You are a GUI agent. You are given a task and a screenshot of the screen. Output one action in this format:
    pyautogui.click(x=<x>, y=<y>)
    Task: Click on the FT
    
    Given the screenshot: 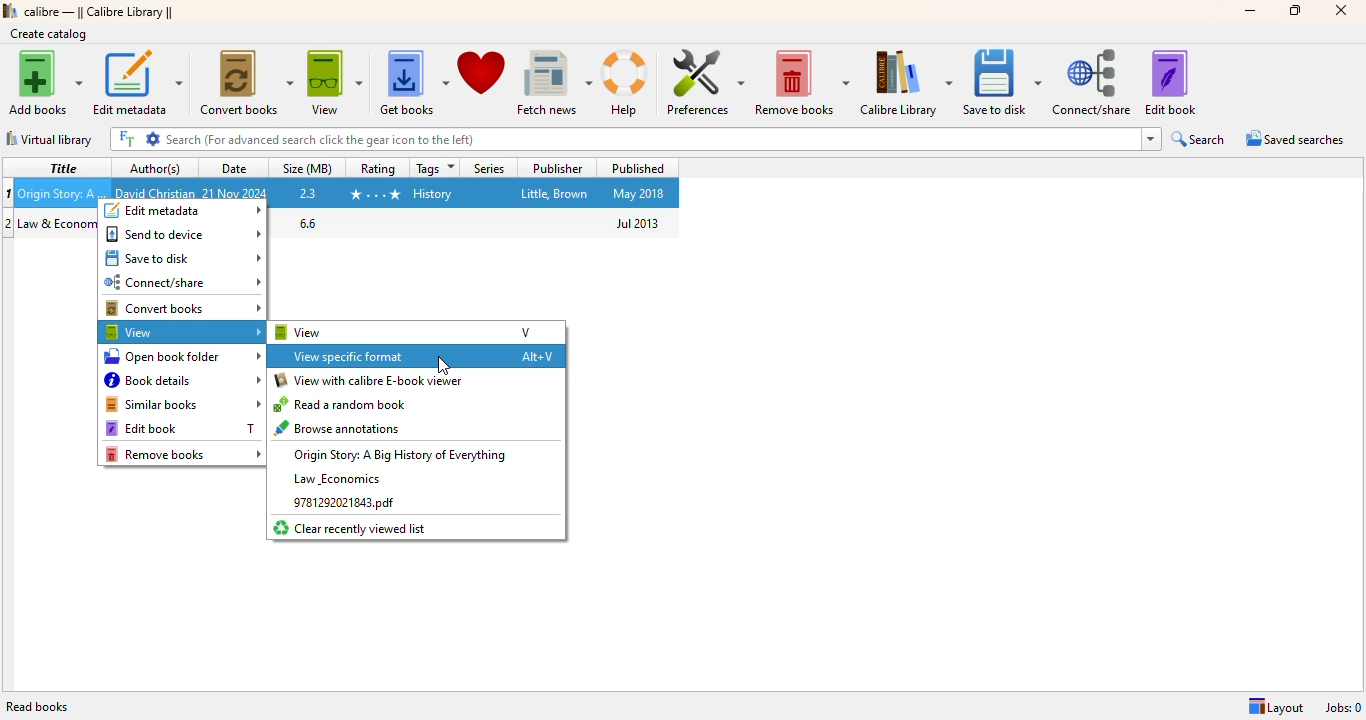 What is the action you would take?
    pyautogui.click(x=126, y=139)
    